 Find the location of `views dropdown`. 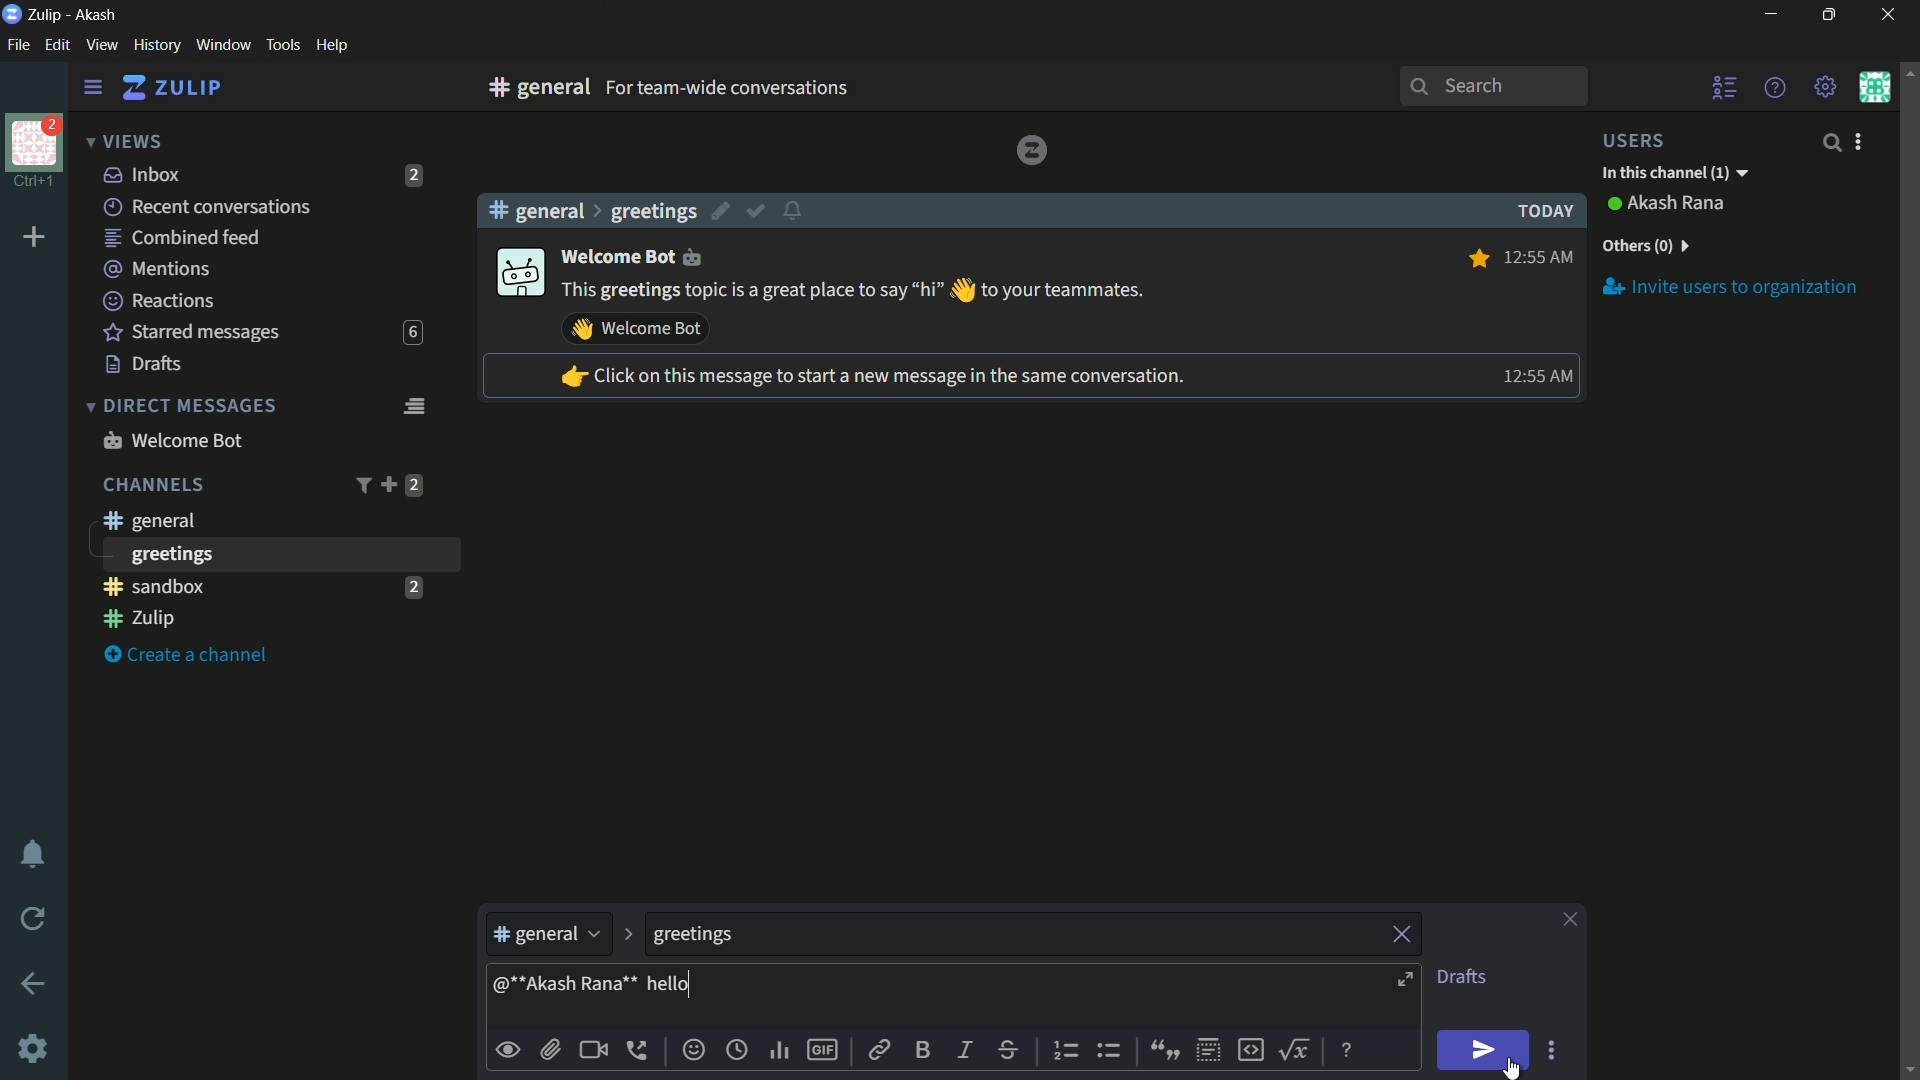

views dropdown is located at coordinates (124, 143).